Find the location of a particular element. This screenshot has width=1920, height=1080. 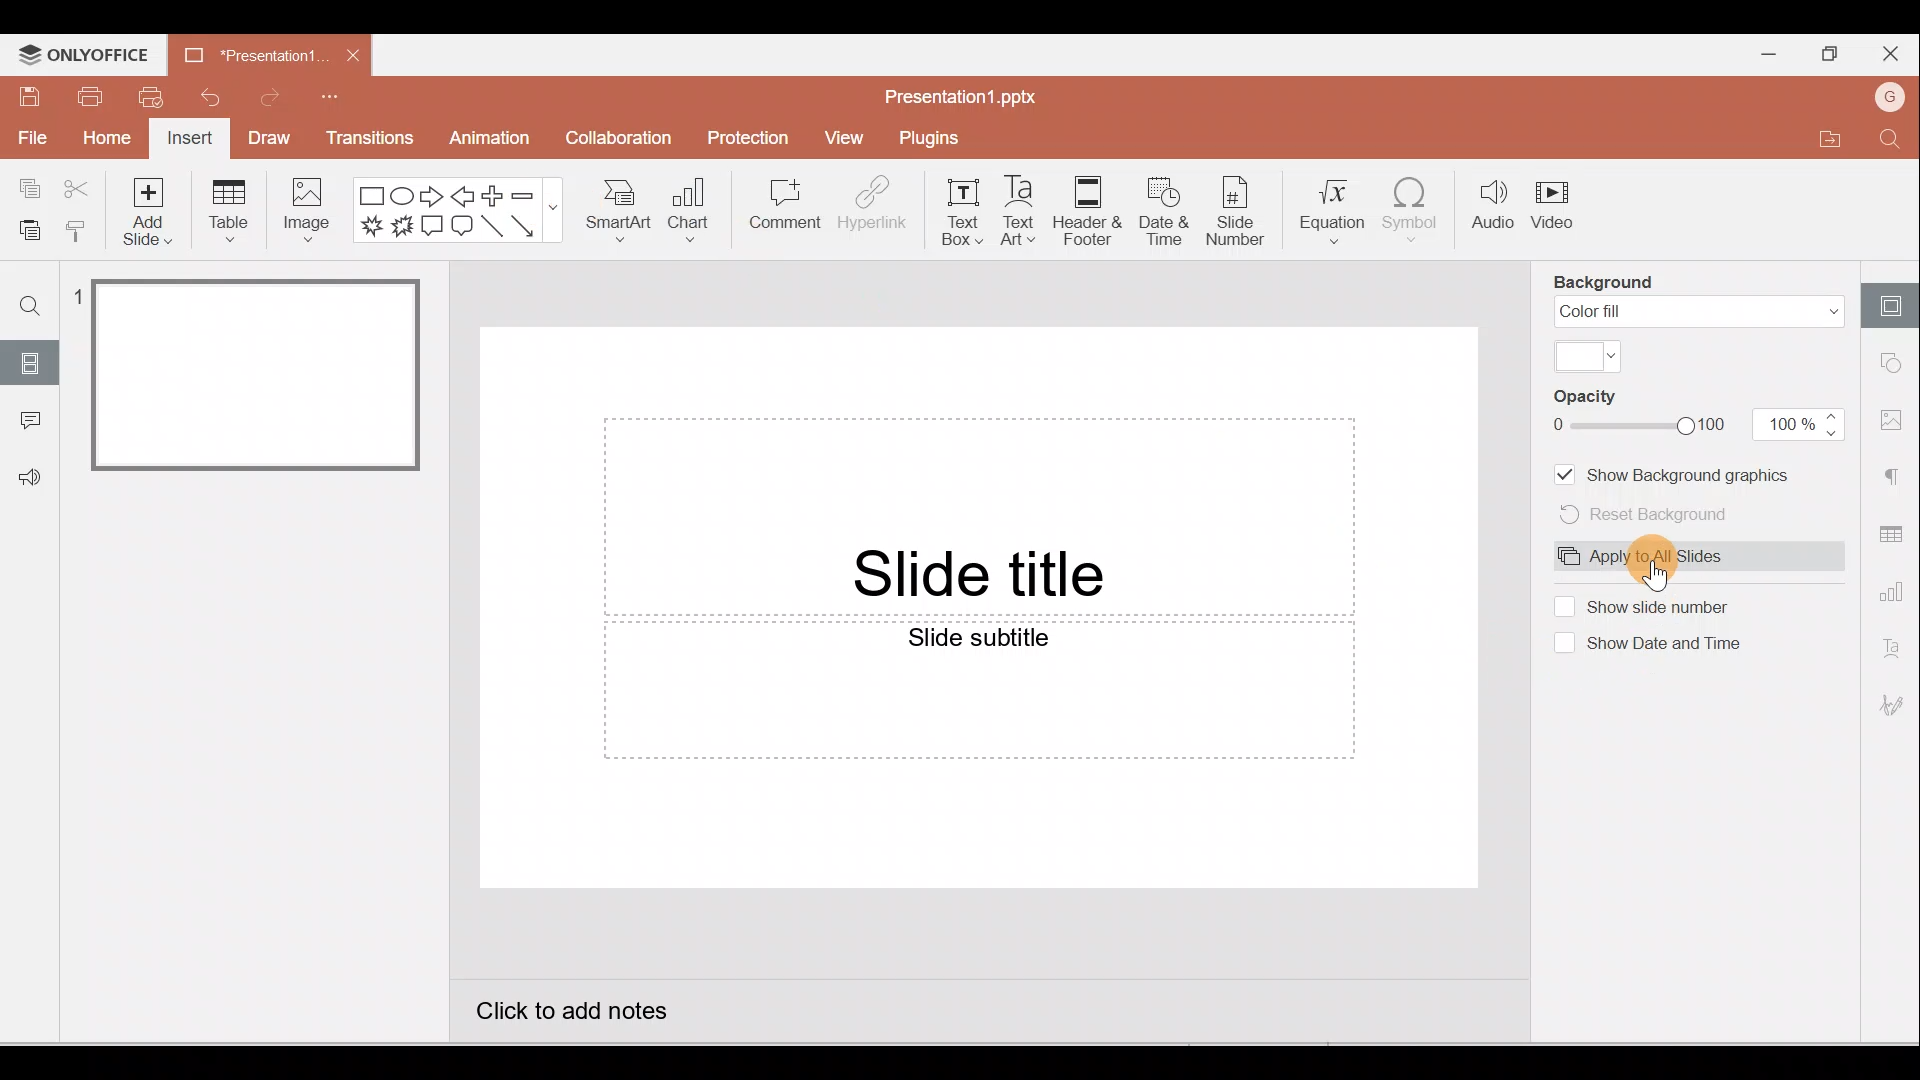

Show slide number is located at coordinates (1668, 605).